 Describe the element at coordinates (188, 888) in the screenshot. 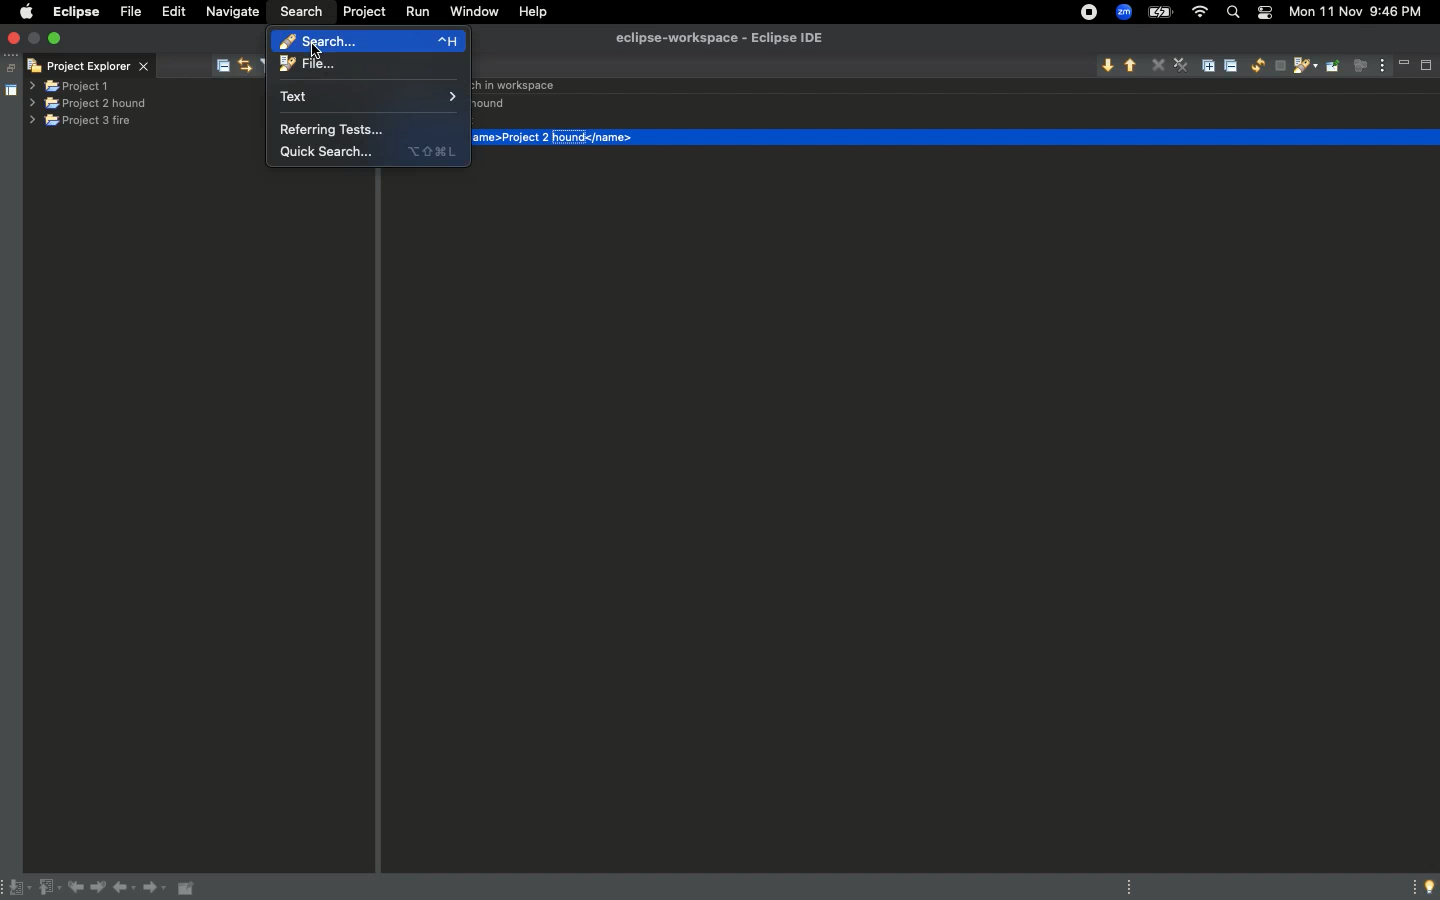

I see `Pin editor` at that location.